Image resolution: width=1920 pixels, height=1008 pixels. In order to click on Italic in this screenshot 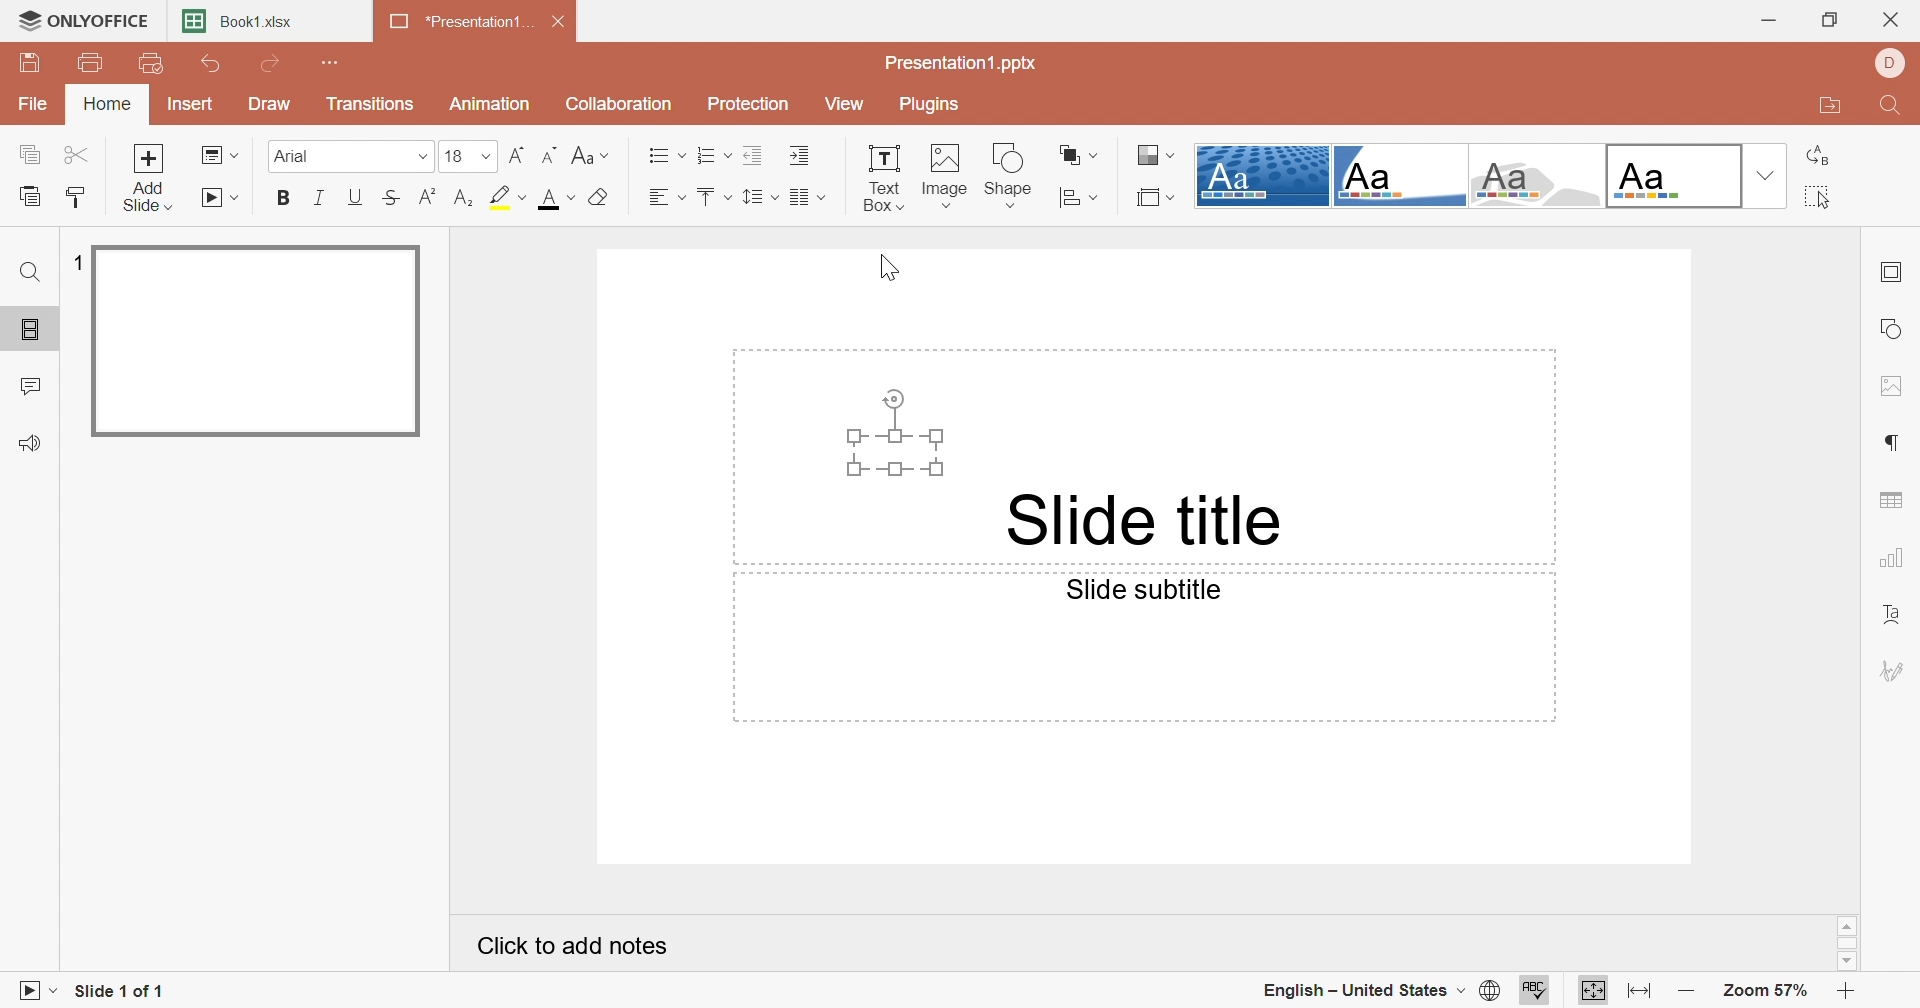, I will do `click(323, 198)`.